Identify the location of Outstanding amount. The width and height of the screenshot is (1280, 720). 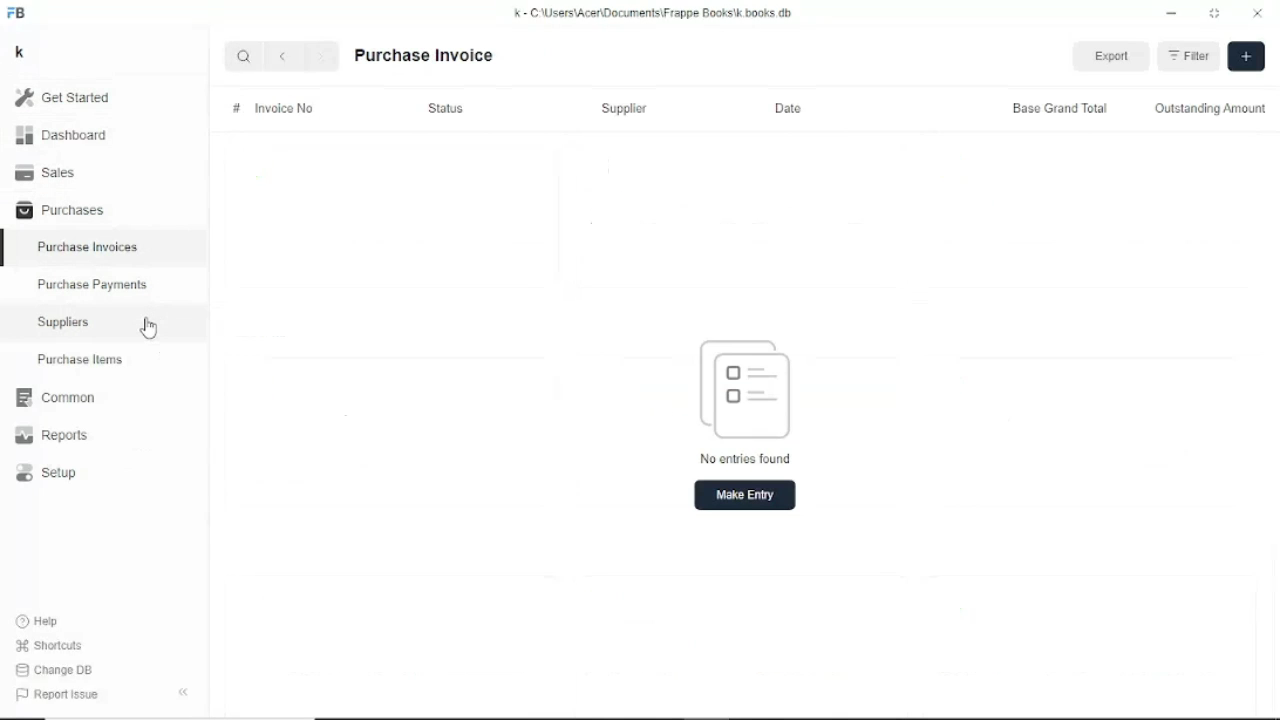
(1210, 107).